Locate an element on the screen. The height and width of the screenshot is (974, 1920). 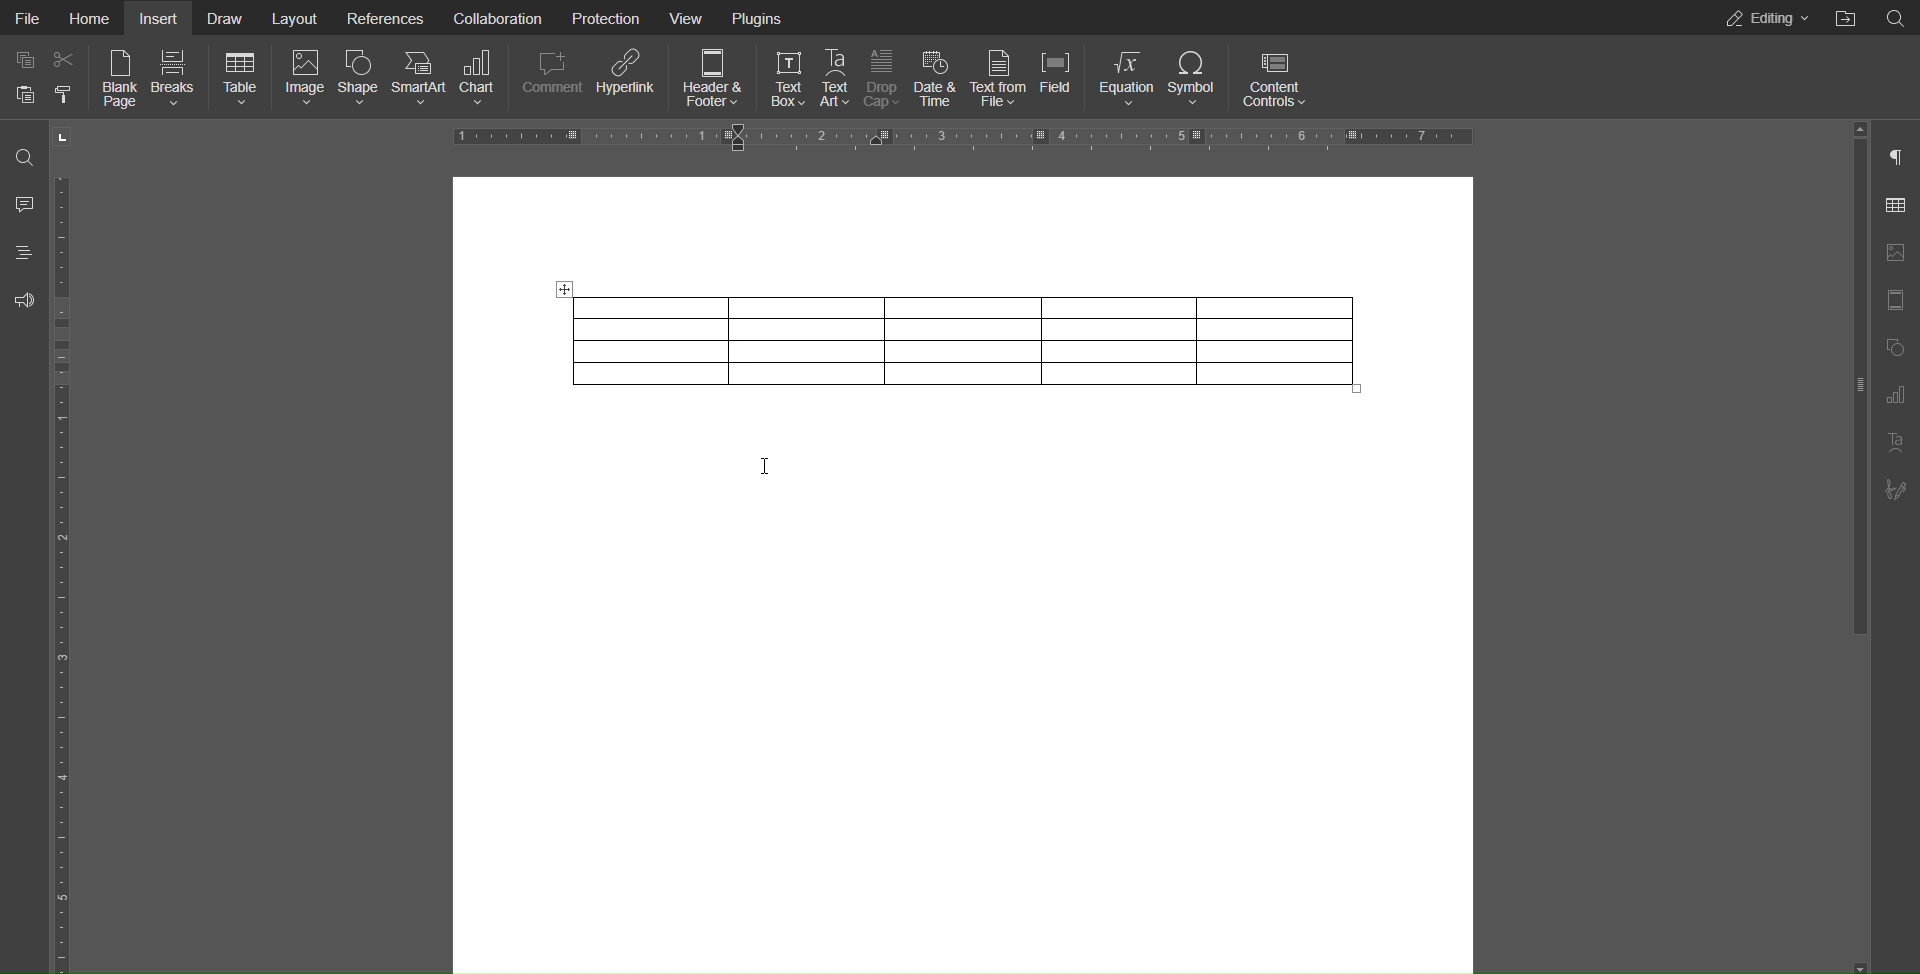
Header Footer Settings is located at coordinates (1896, 302).